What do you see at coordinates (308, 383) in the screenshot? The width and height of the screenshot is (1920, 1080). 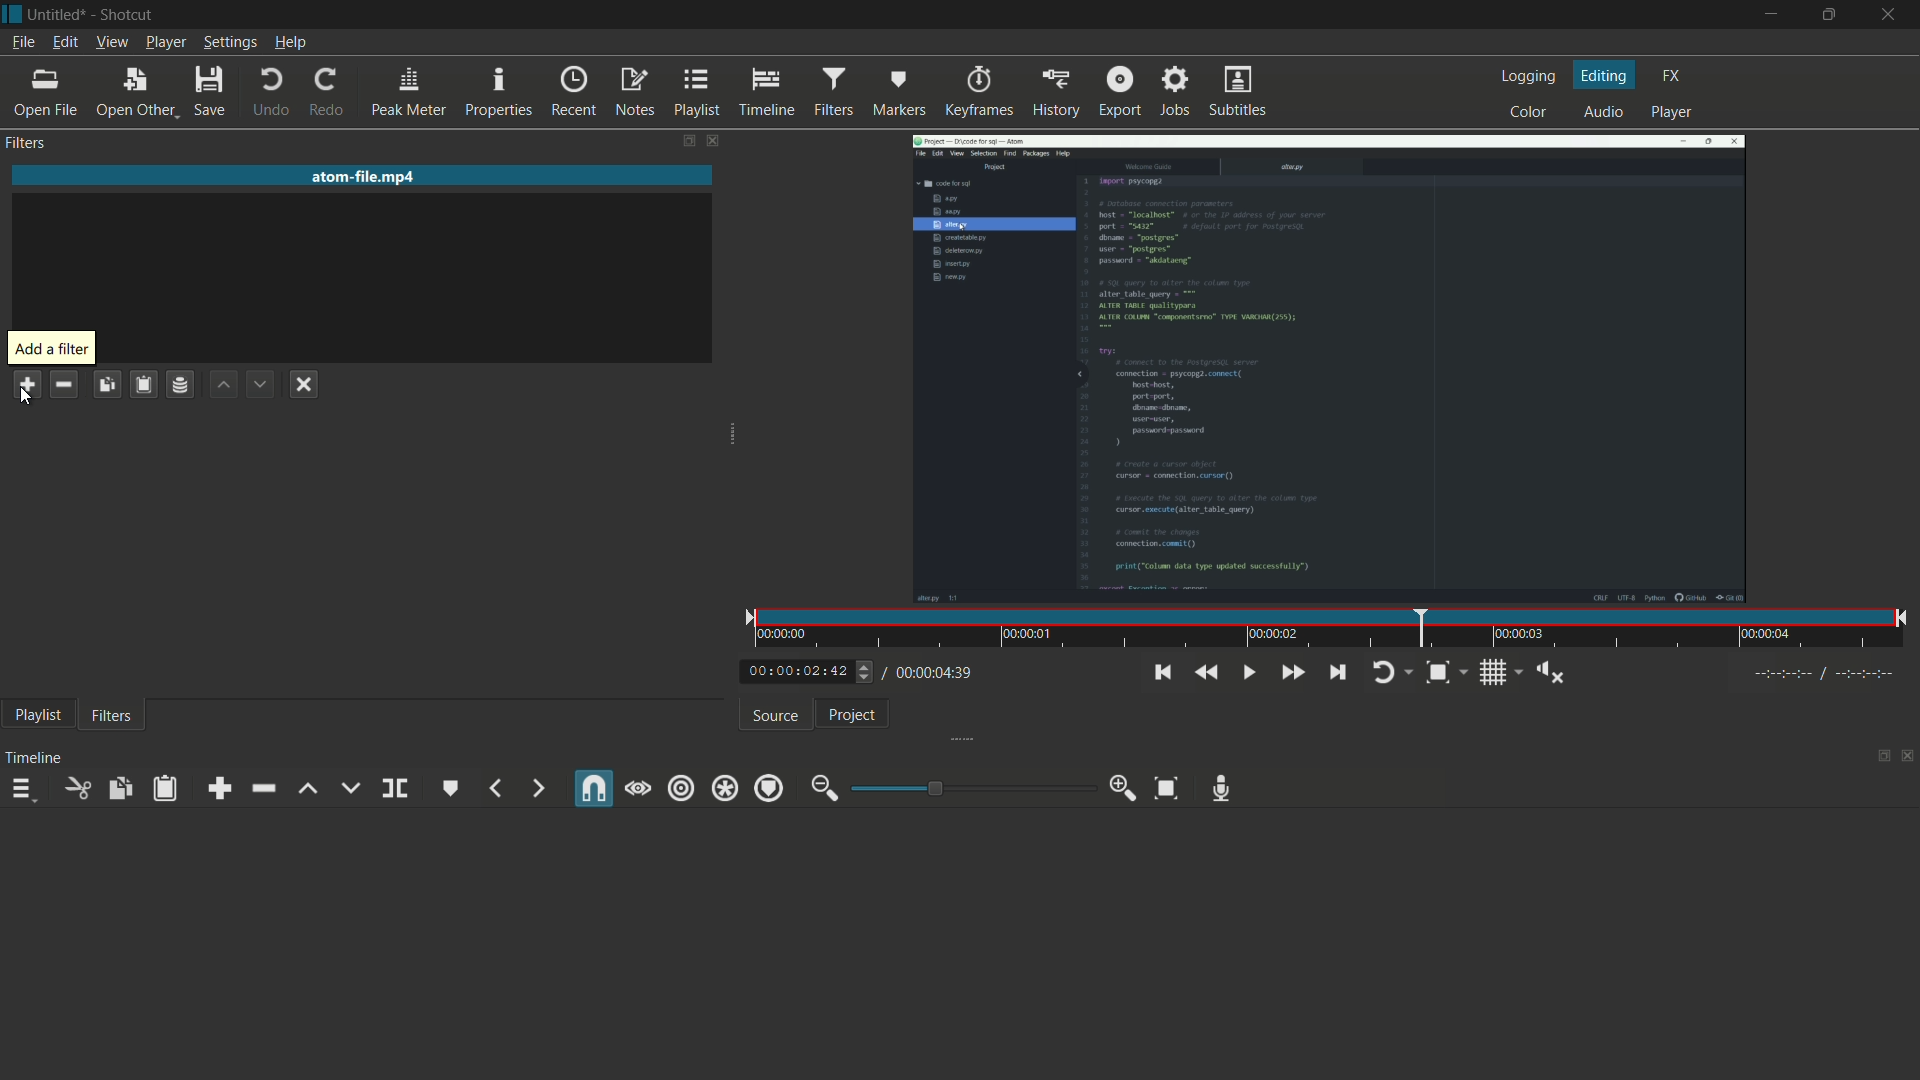 I see `deselect the filter` at bounding box center [308, 383].